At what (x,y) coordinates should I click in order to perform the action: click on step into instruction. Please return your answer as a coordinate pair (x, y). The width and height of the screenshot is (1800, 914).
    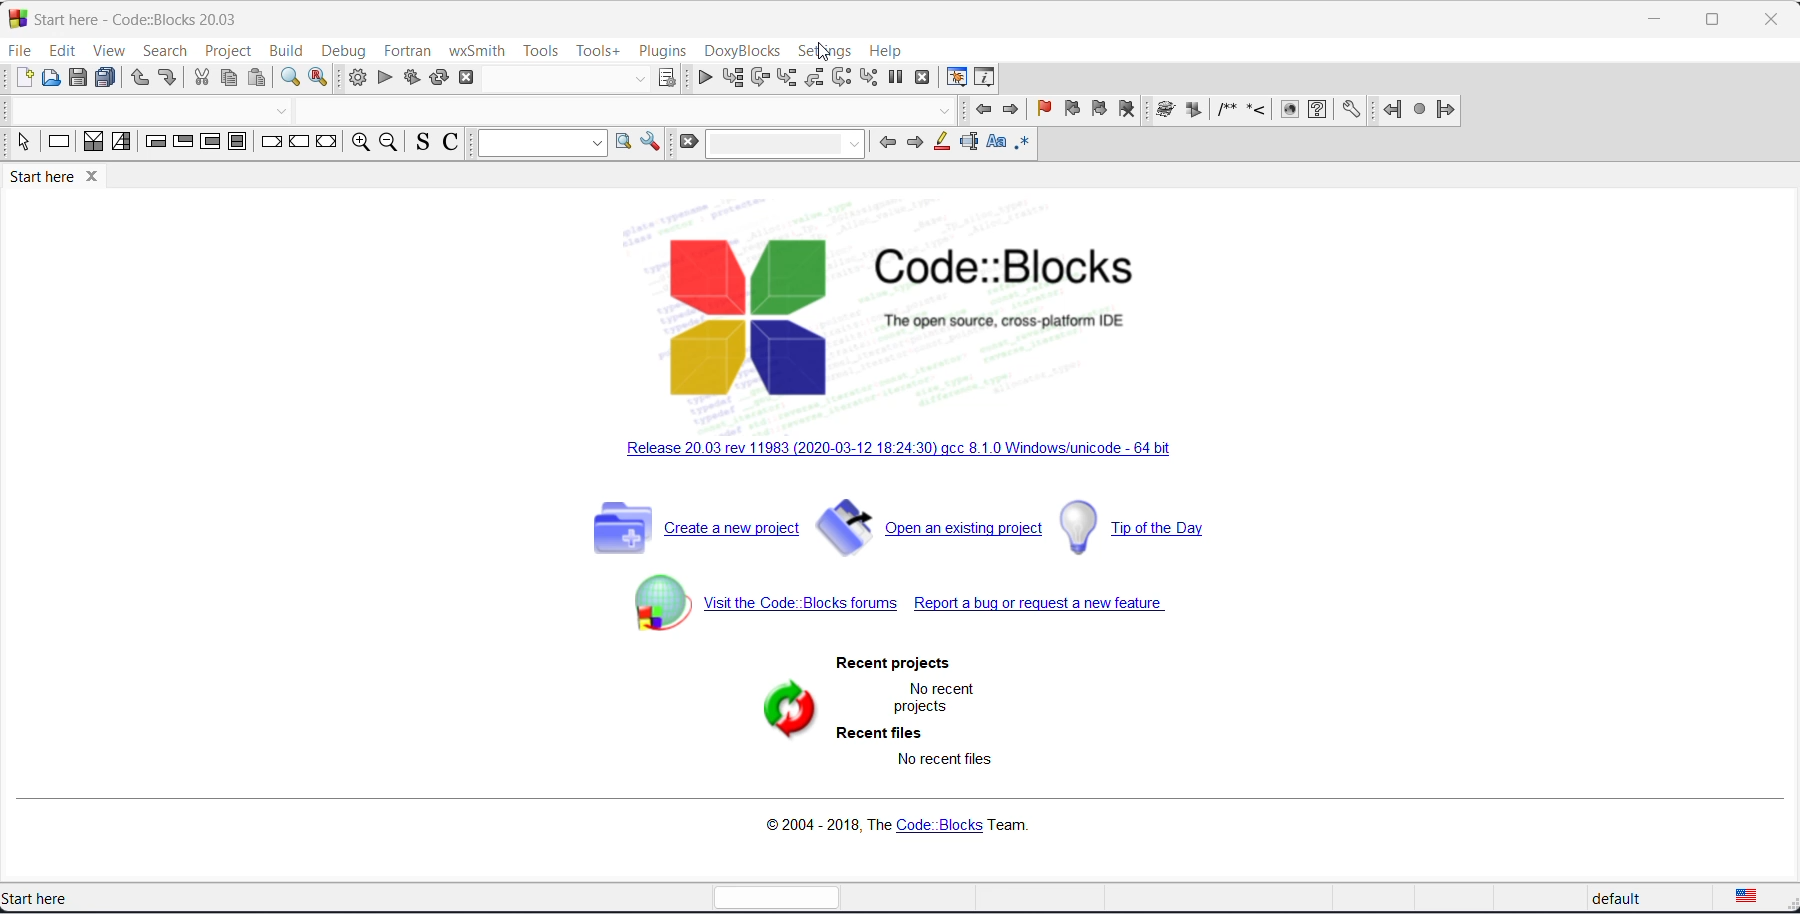
    Looking at the image, I should click on (869, 78).